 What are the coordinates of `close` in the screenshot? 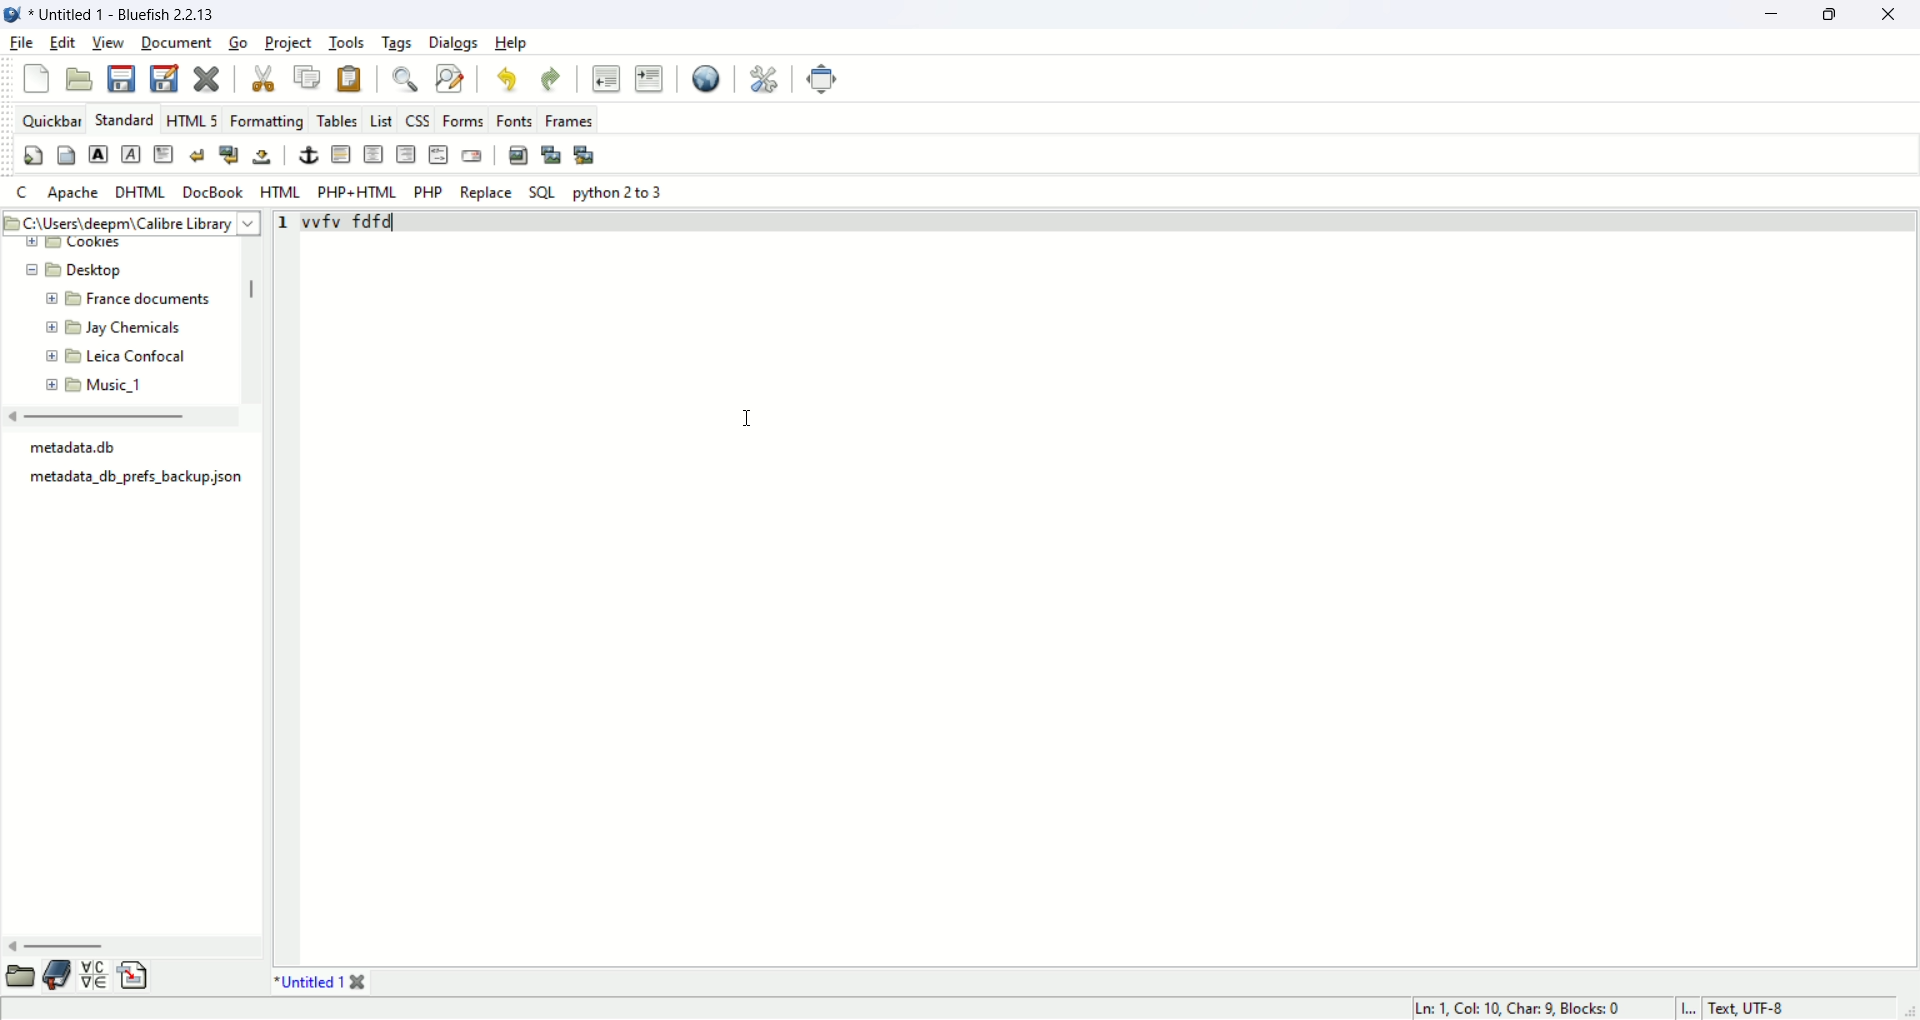 It's located at (1896, 16).